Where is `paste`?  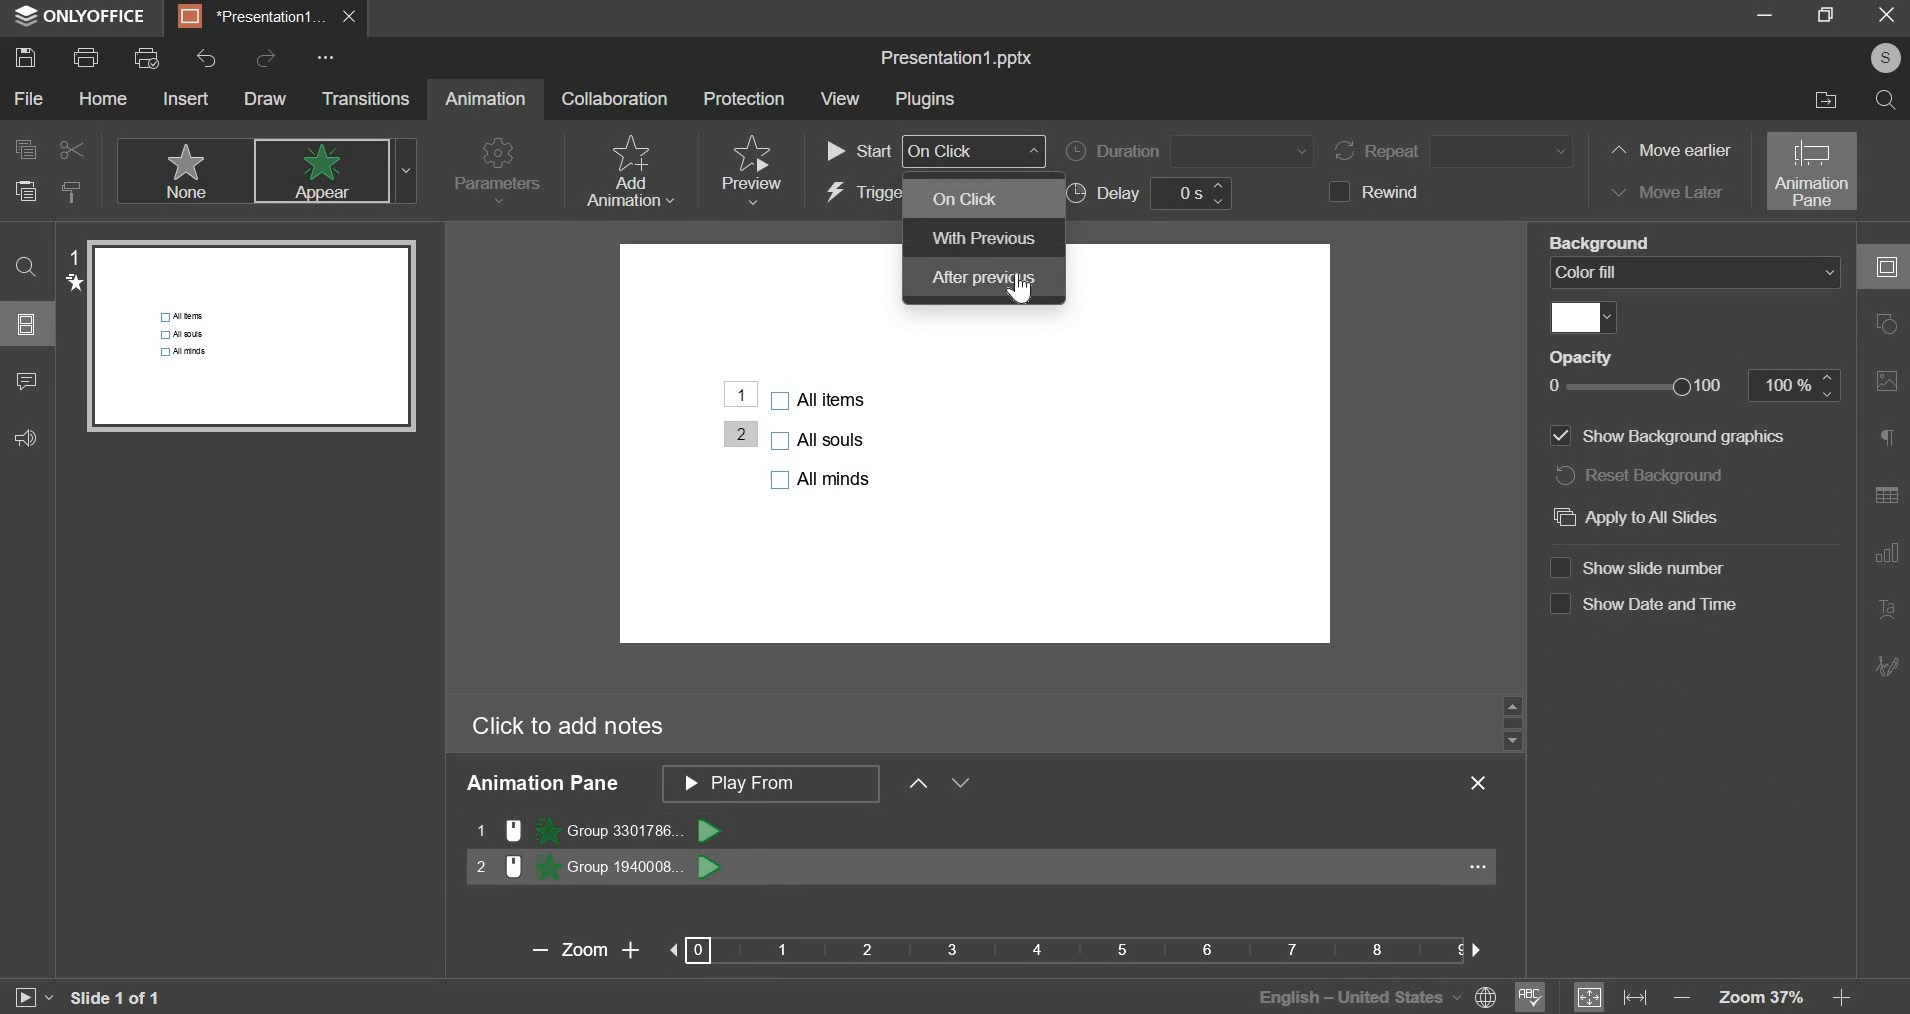
paste is located at coordinates (25, 193).